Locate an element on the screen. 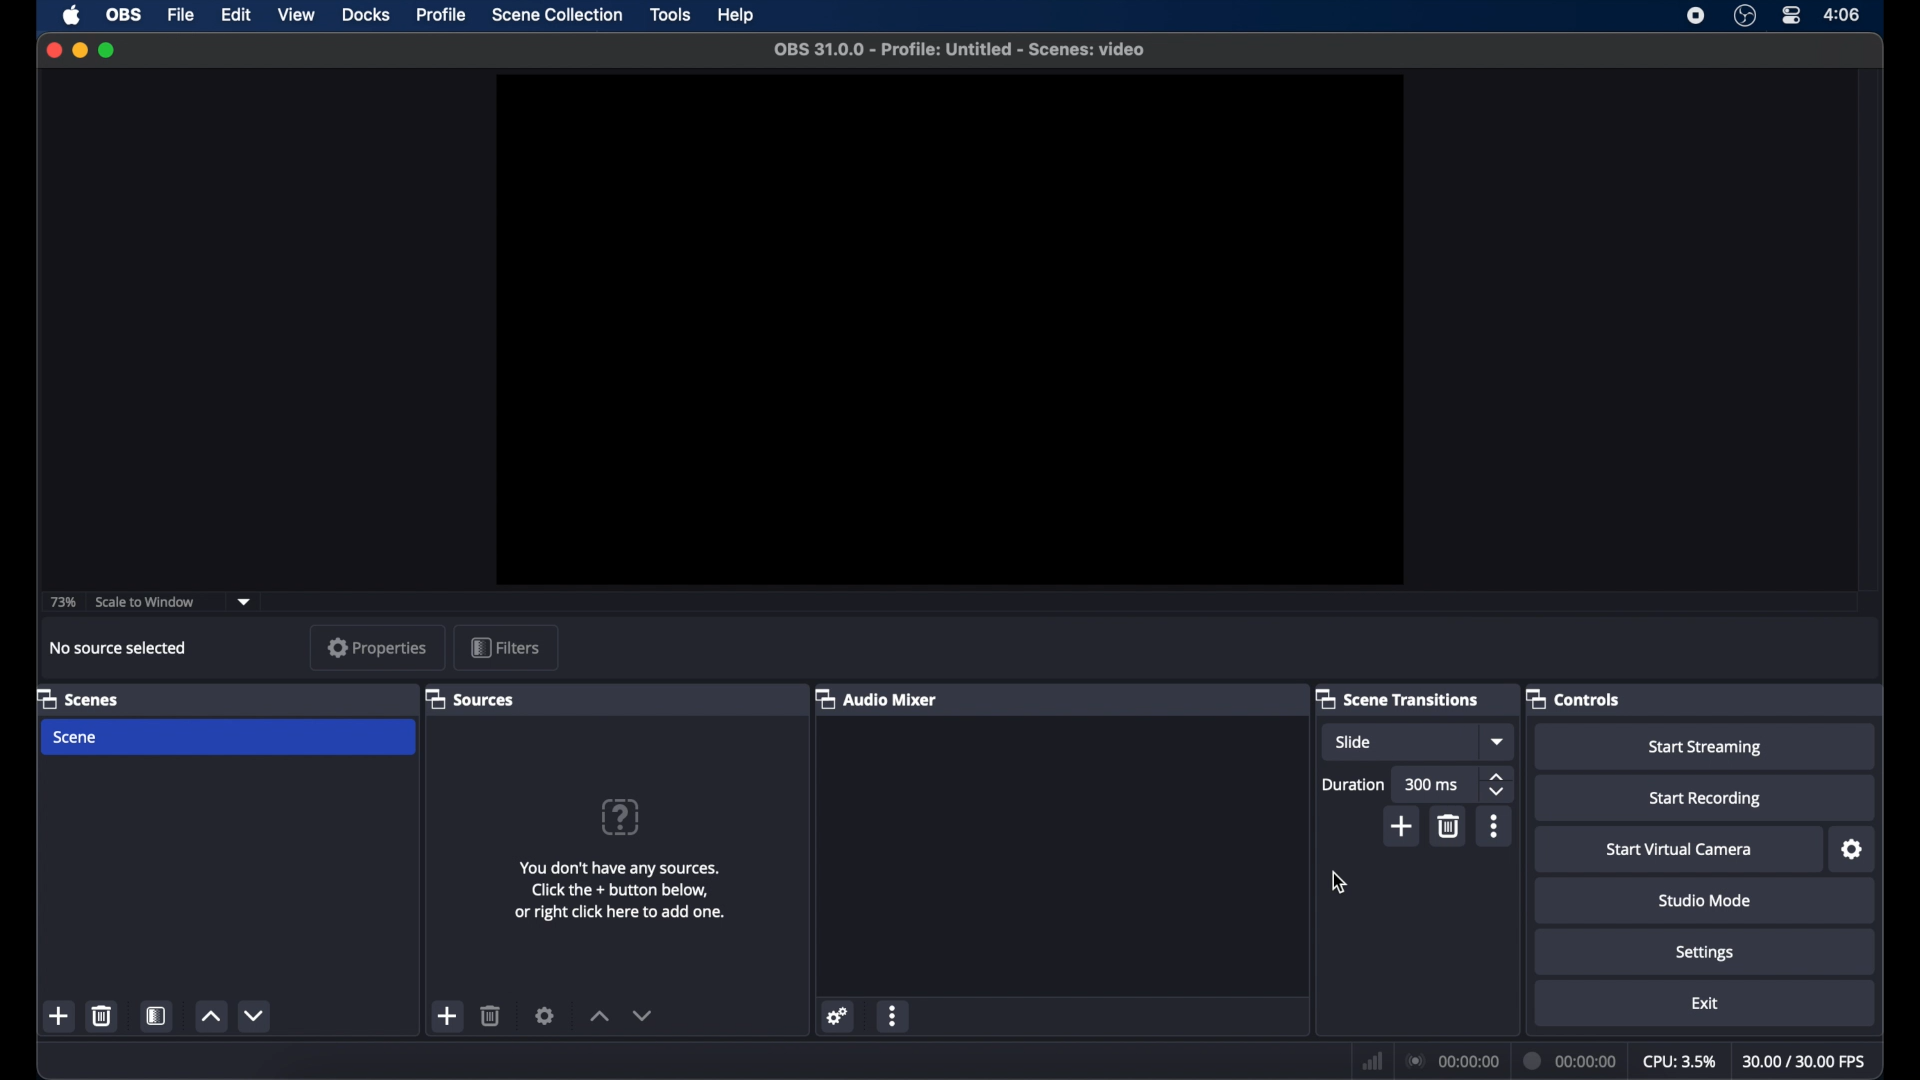 The width and height of the screenshot is (1920, 1080). close is located at coordinates (50, 49).